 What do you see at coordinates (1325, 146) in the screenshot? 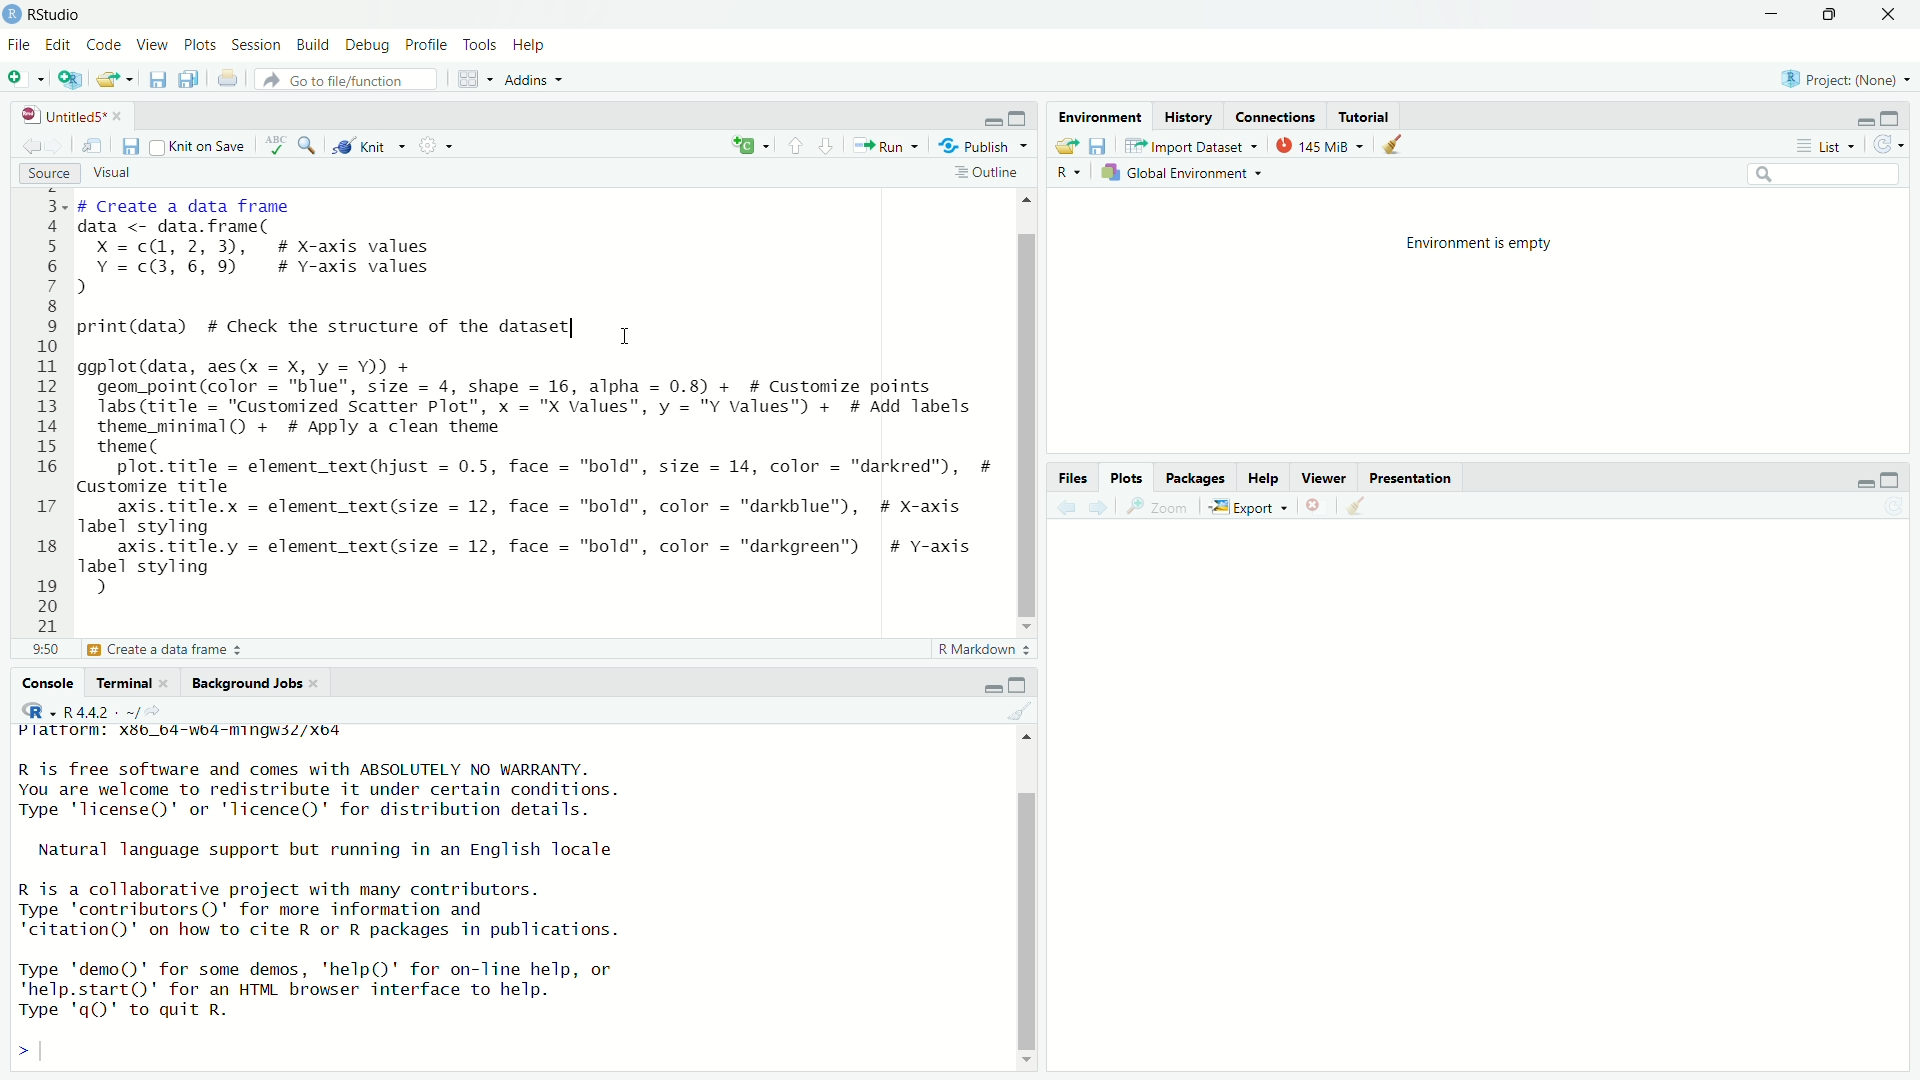
I see `145Mb used by the R session` at bounding box center [1325, 146].